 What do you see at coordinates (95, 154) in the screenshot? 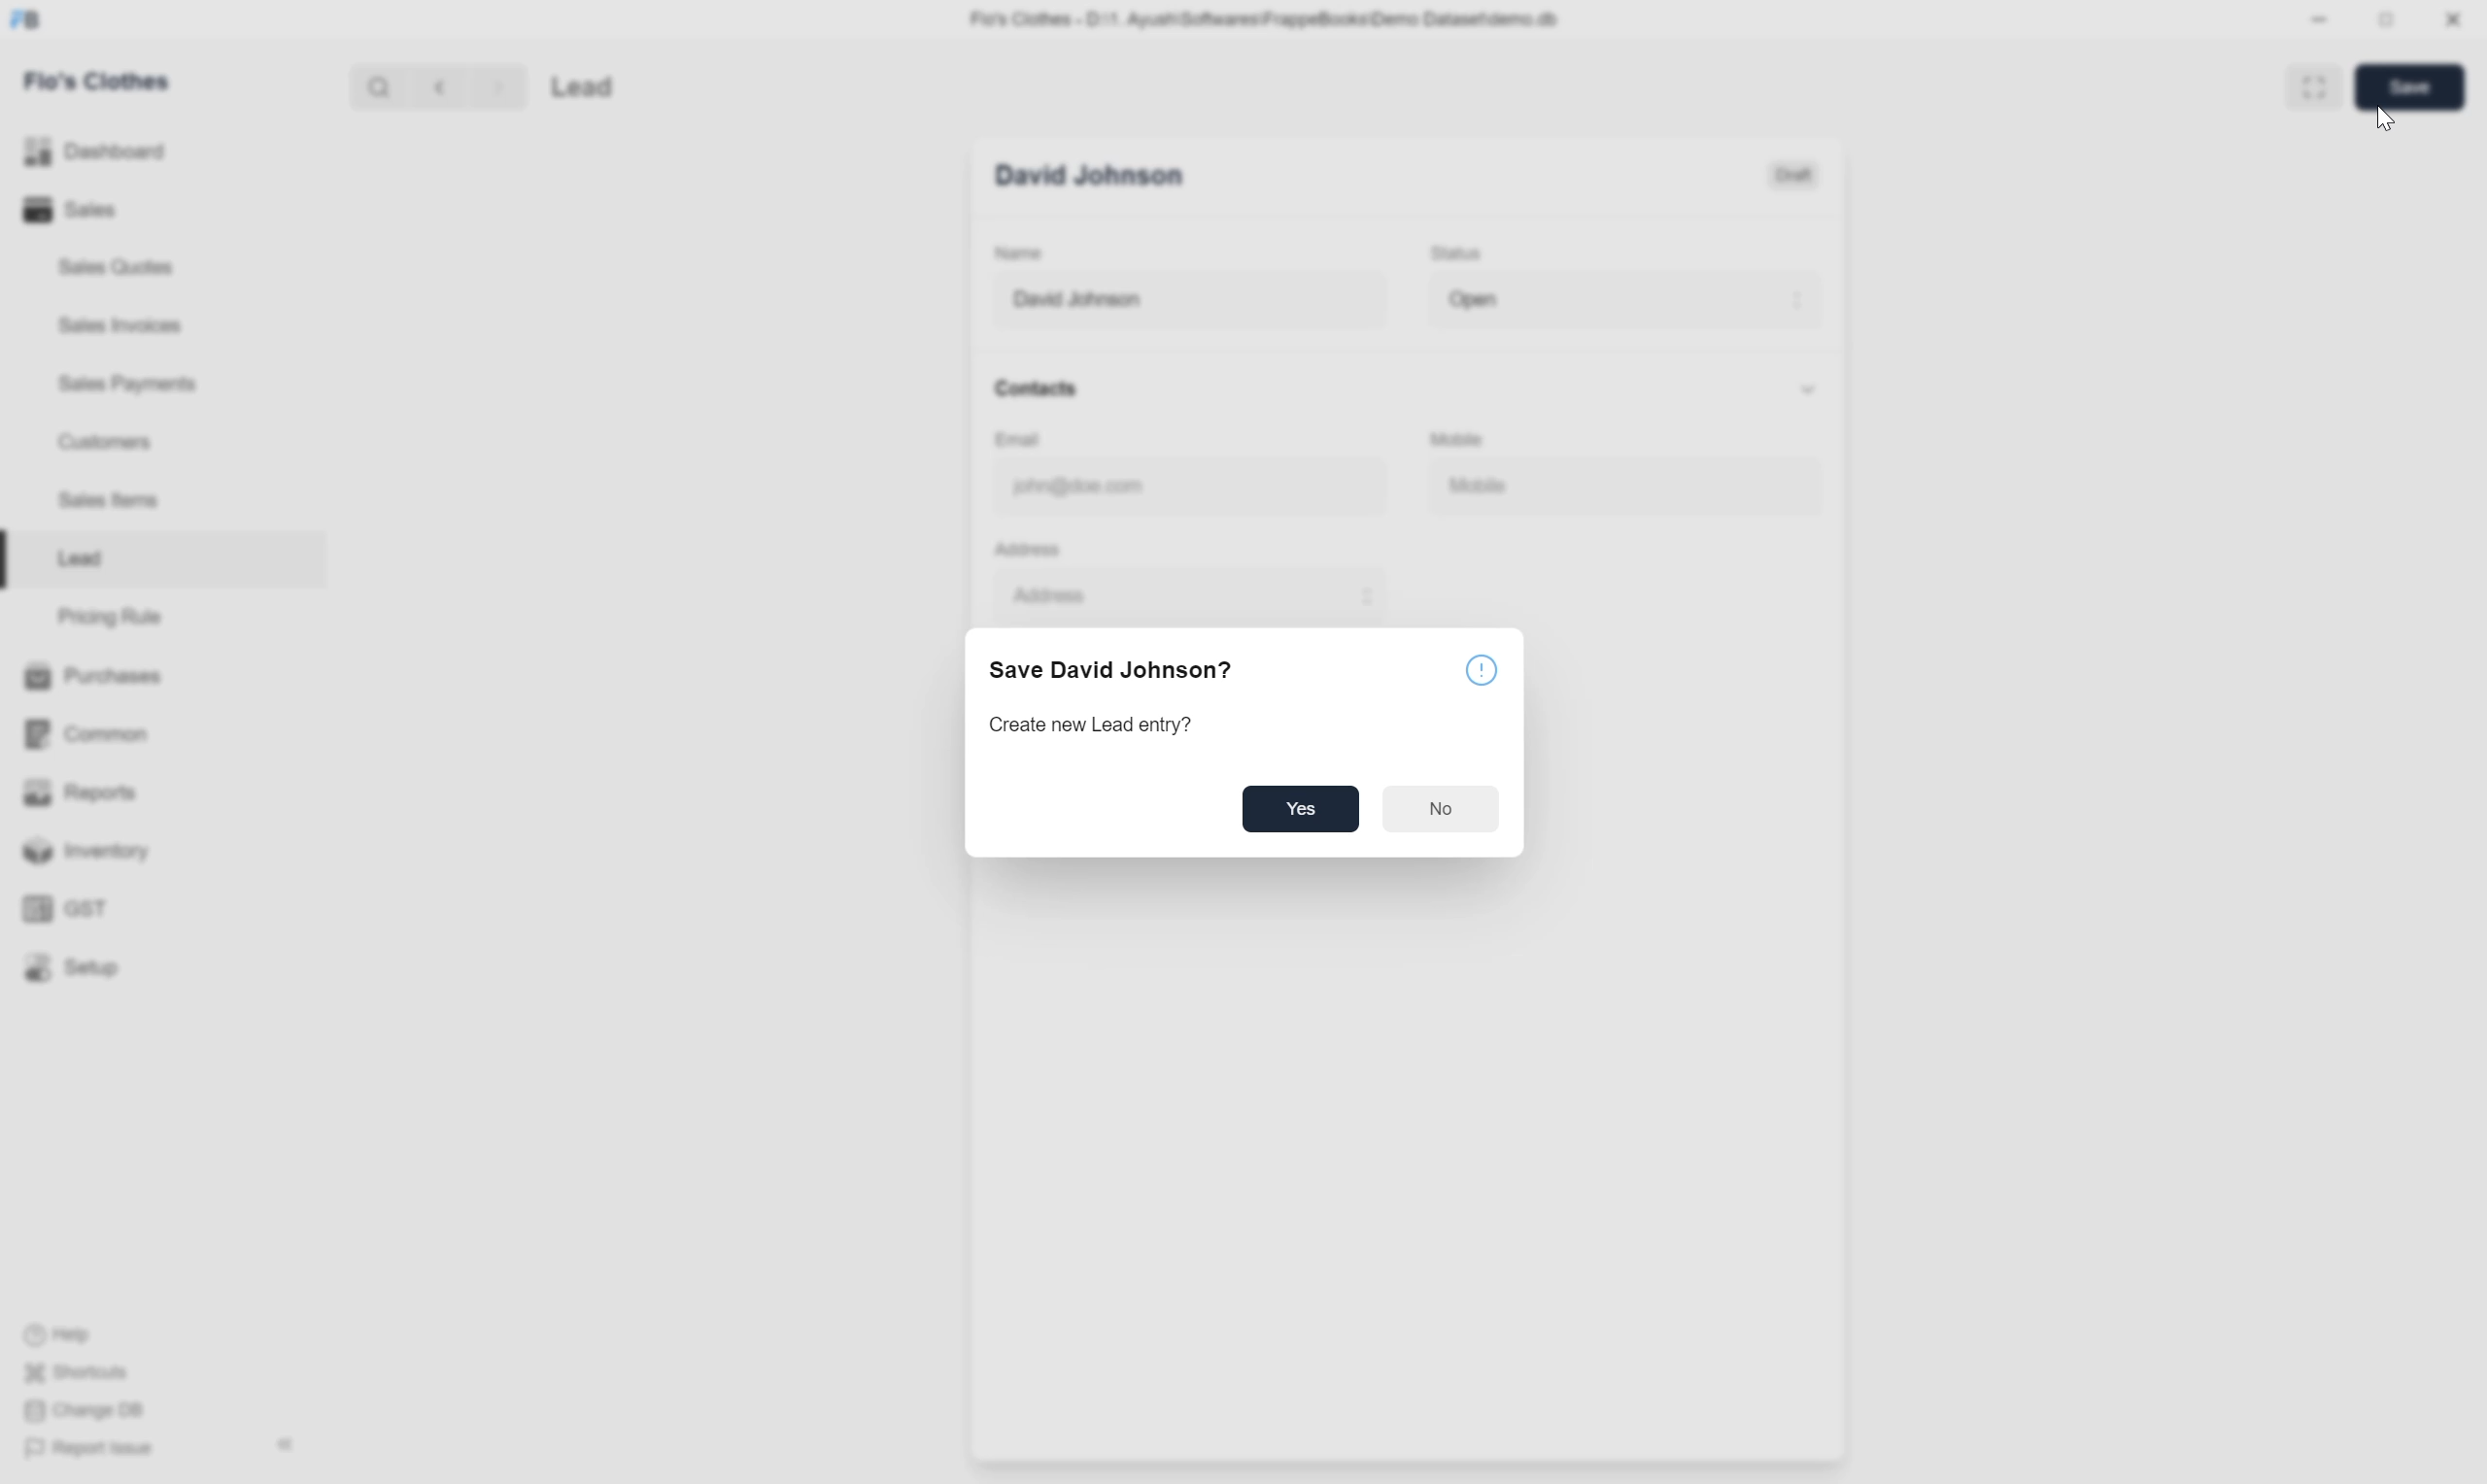
I see `Dashboard` at bounding box center [95, 154].